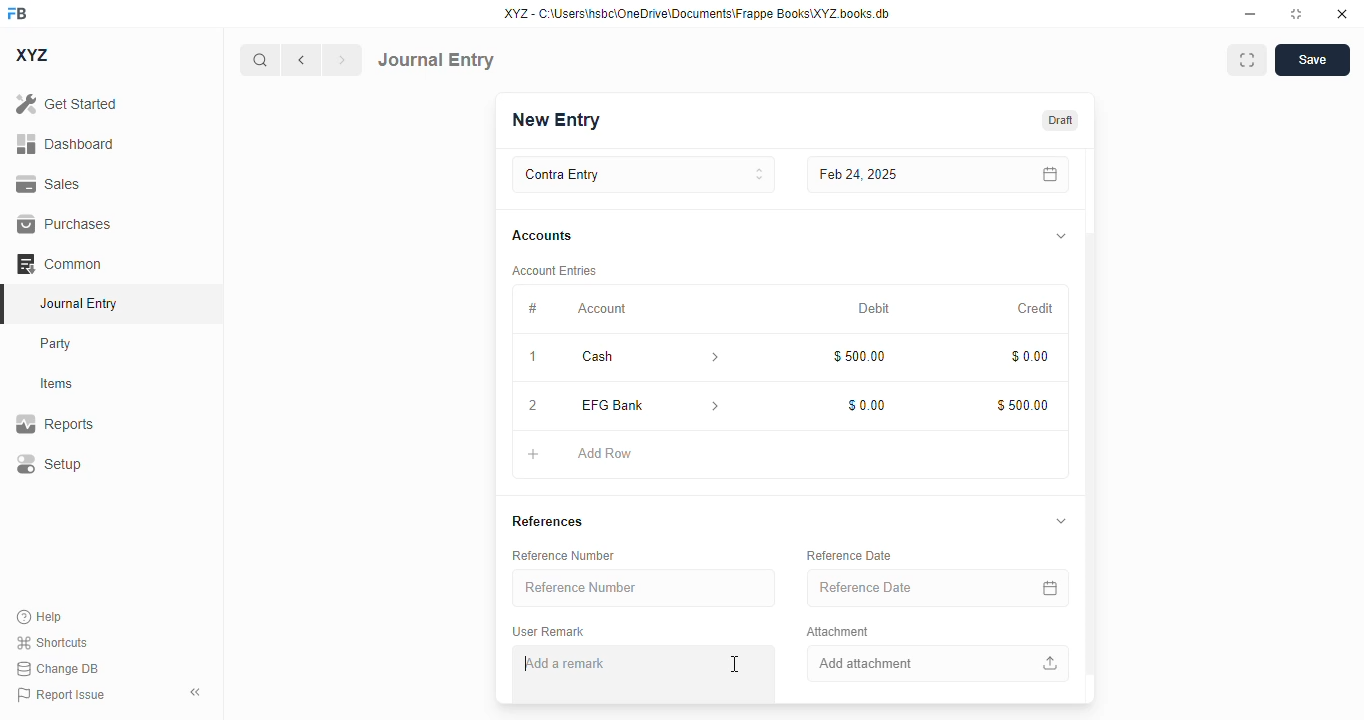 This screenshot has width=1364, height=720. I want to click on report issue, so click(61, 694).